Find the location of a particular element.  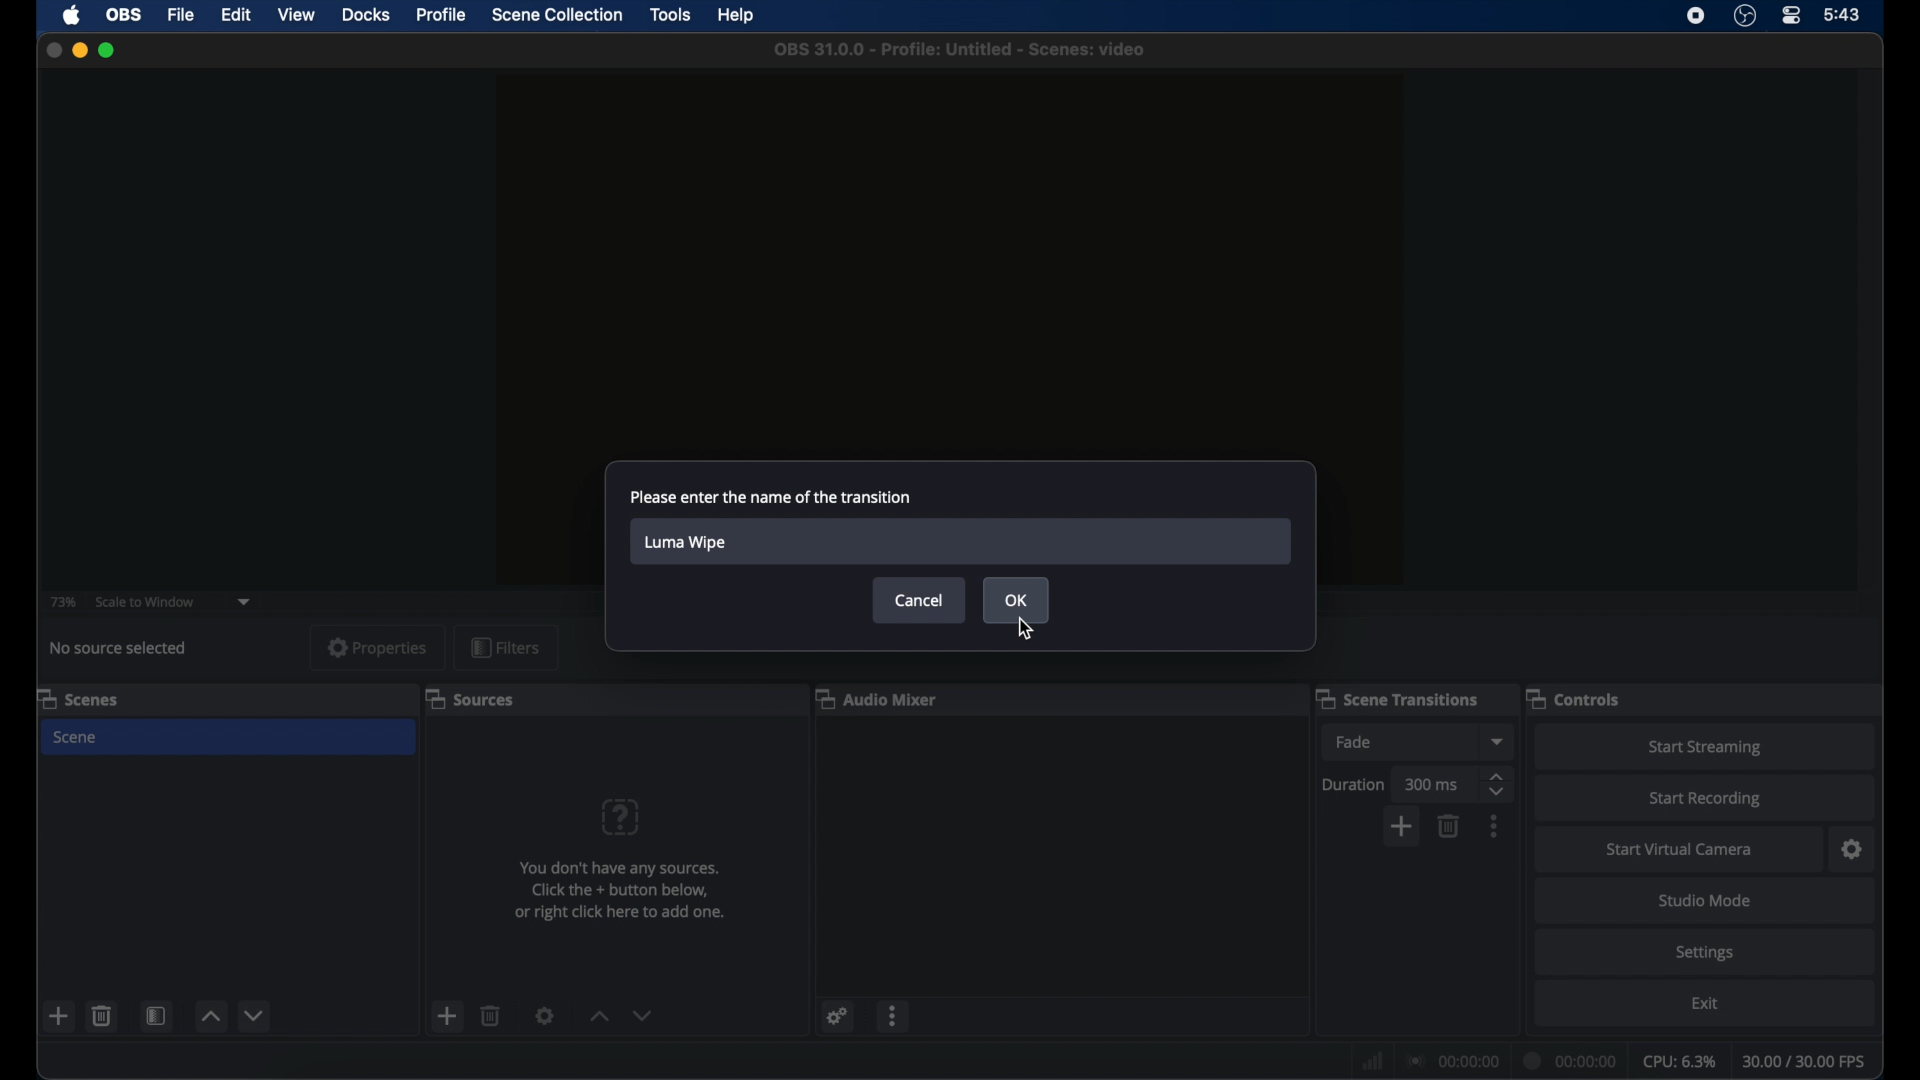

duration is located at coordinates (1571, 1062).